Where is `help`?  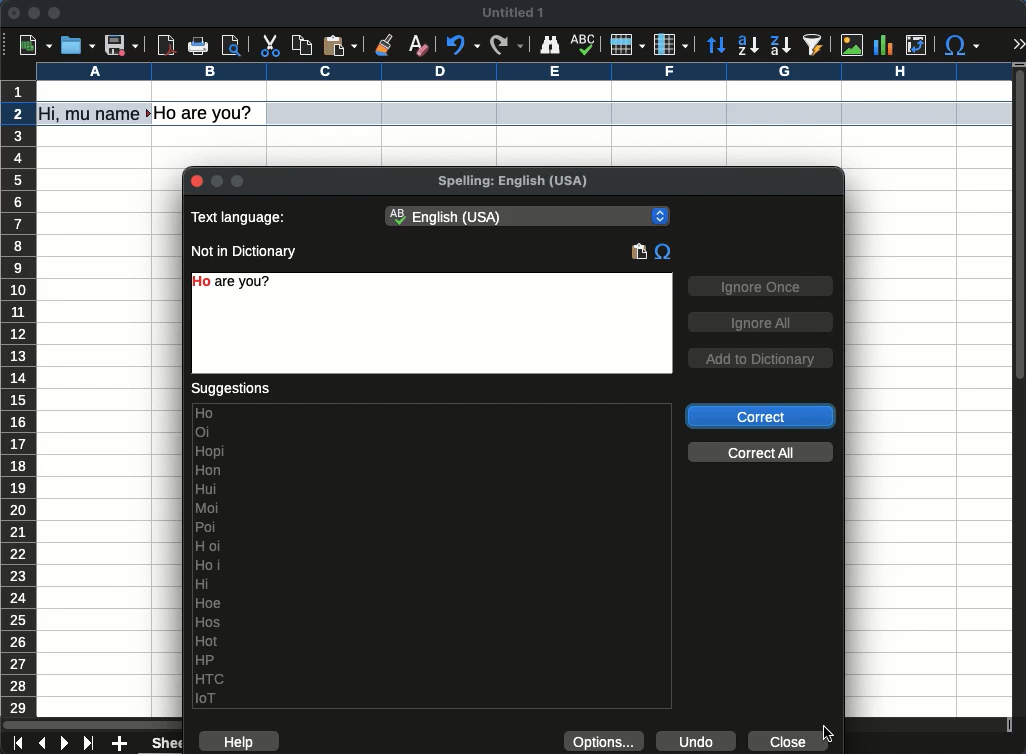
help is located at coordinates (240, 742).